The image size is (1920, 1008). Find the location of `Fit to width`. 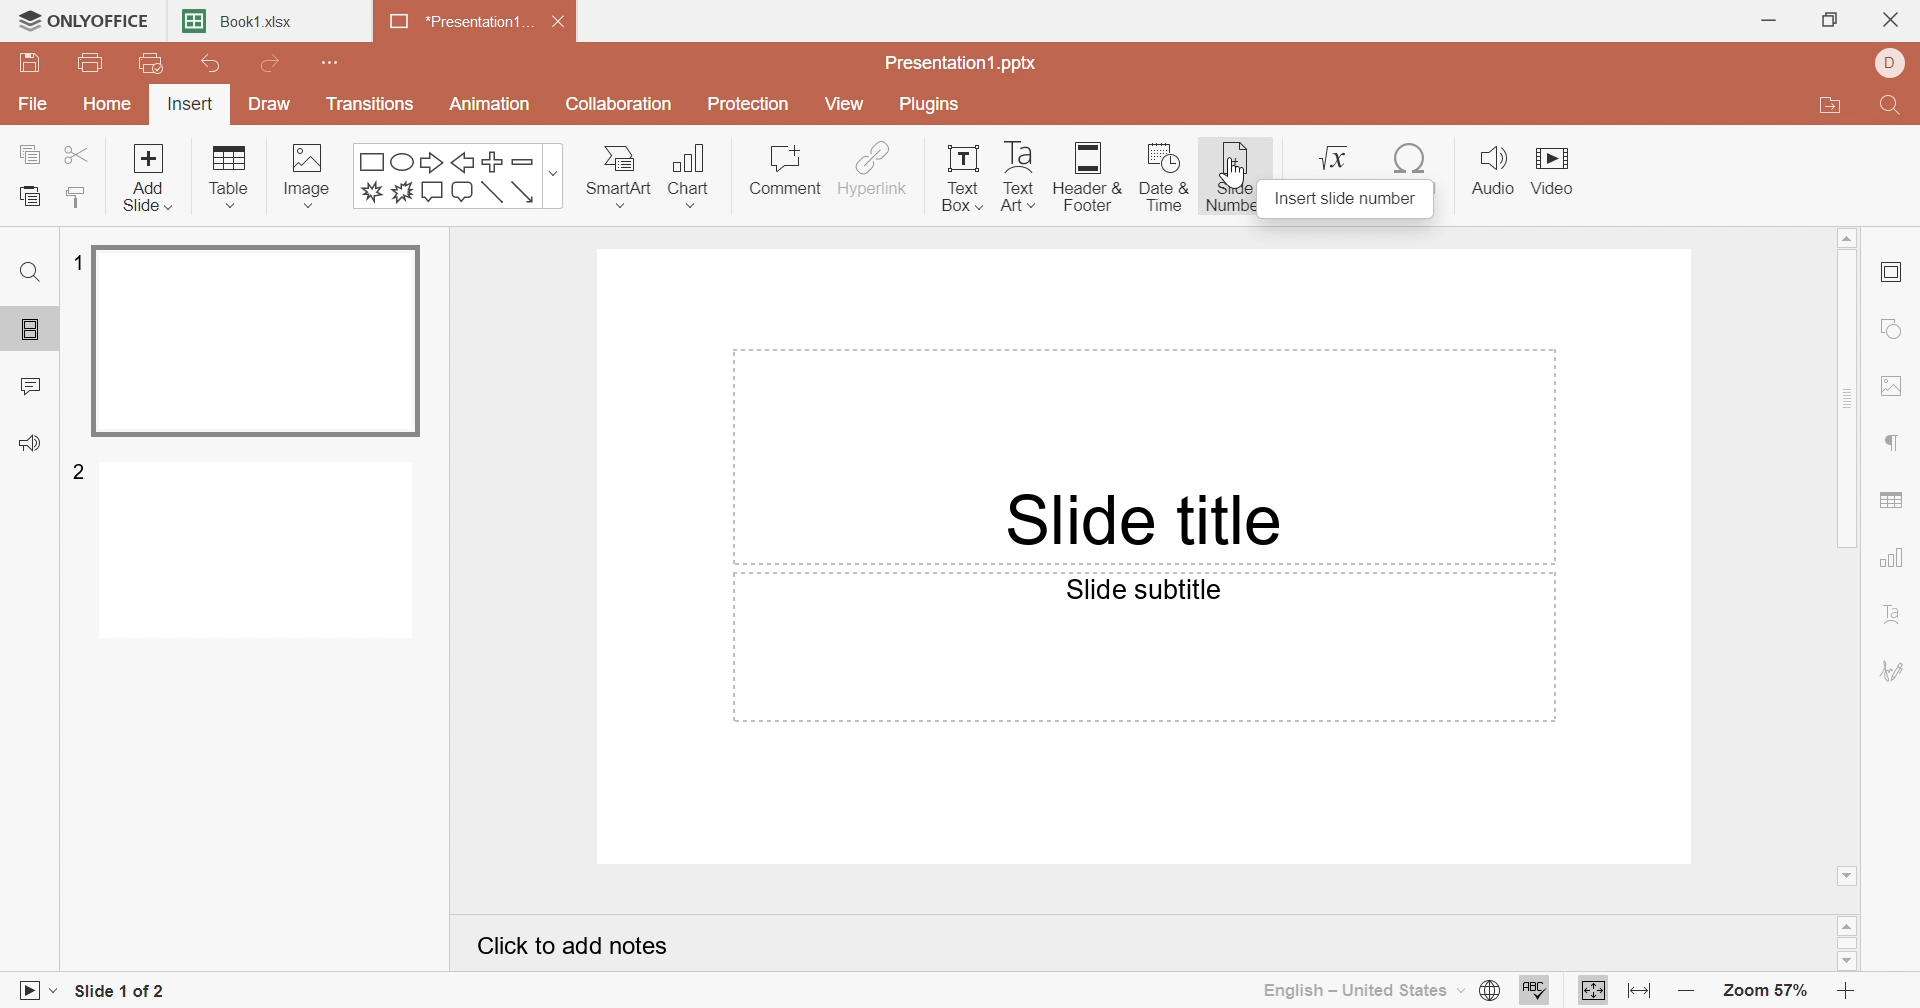

Fit to width is located at coordinates (1641, 991).